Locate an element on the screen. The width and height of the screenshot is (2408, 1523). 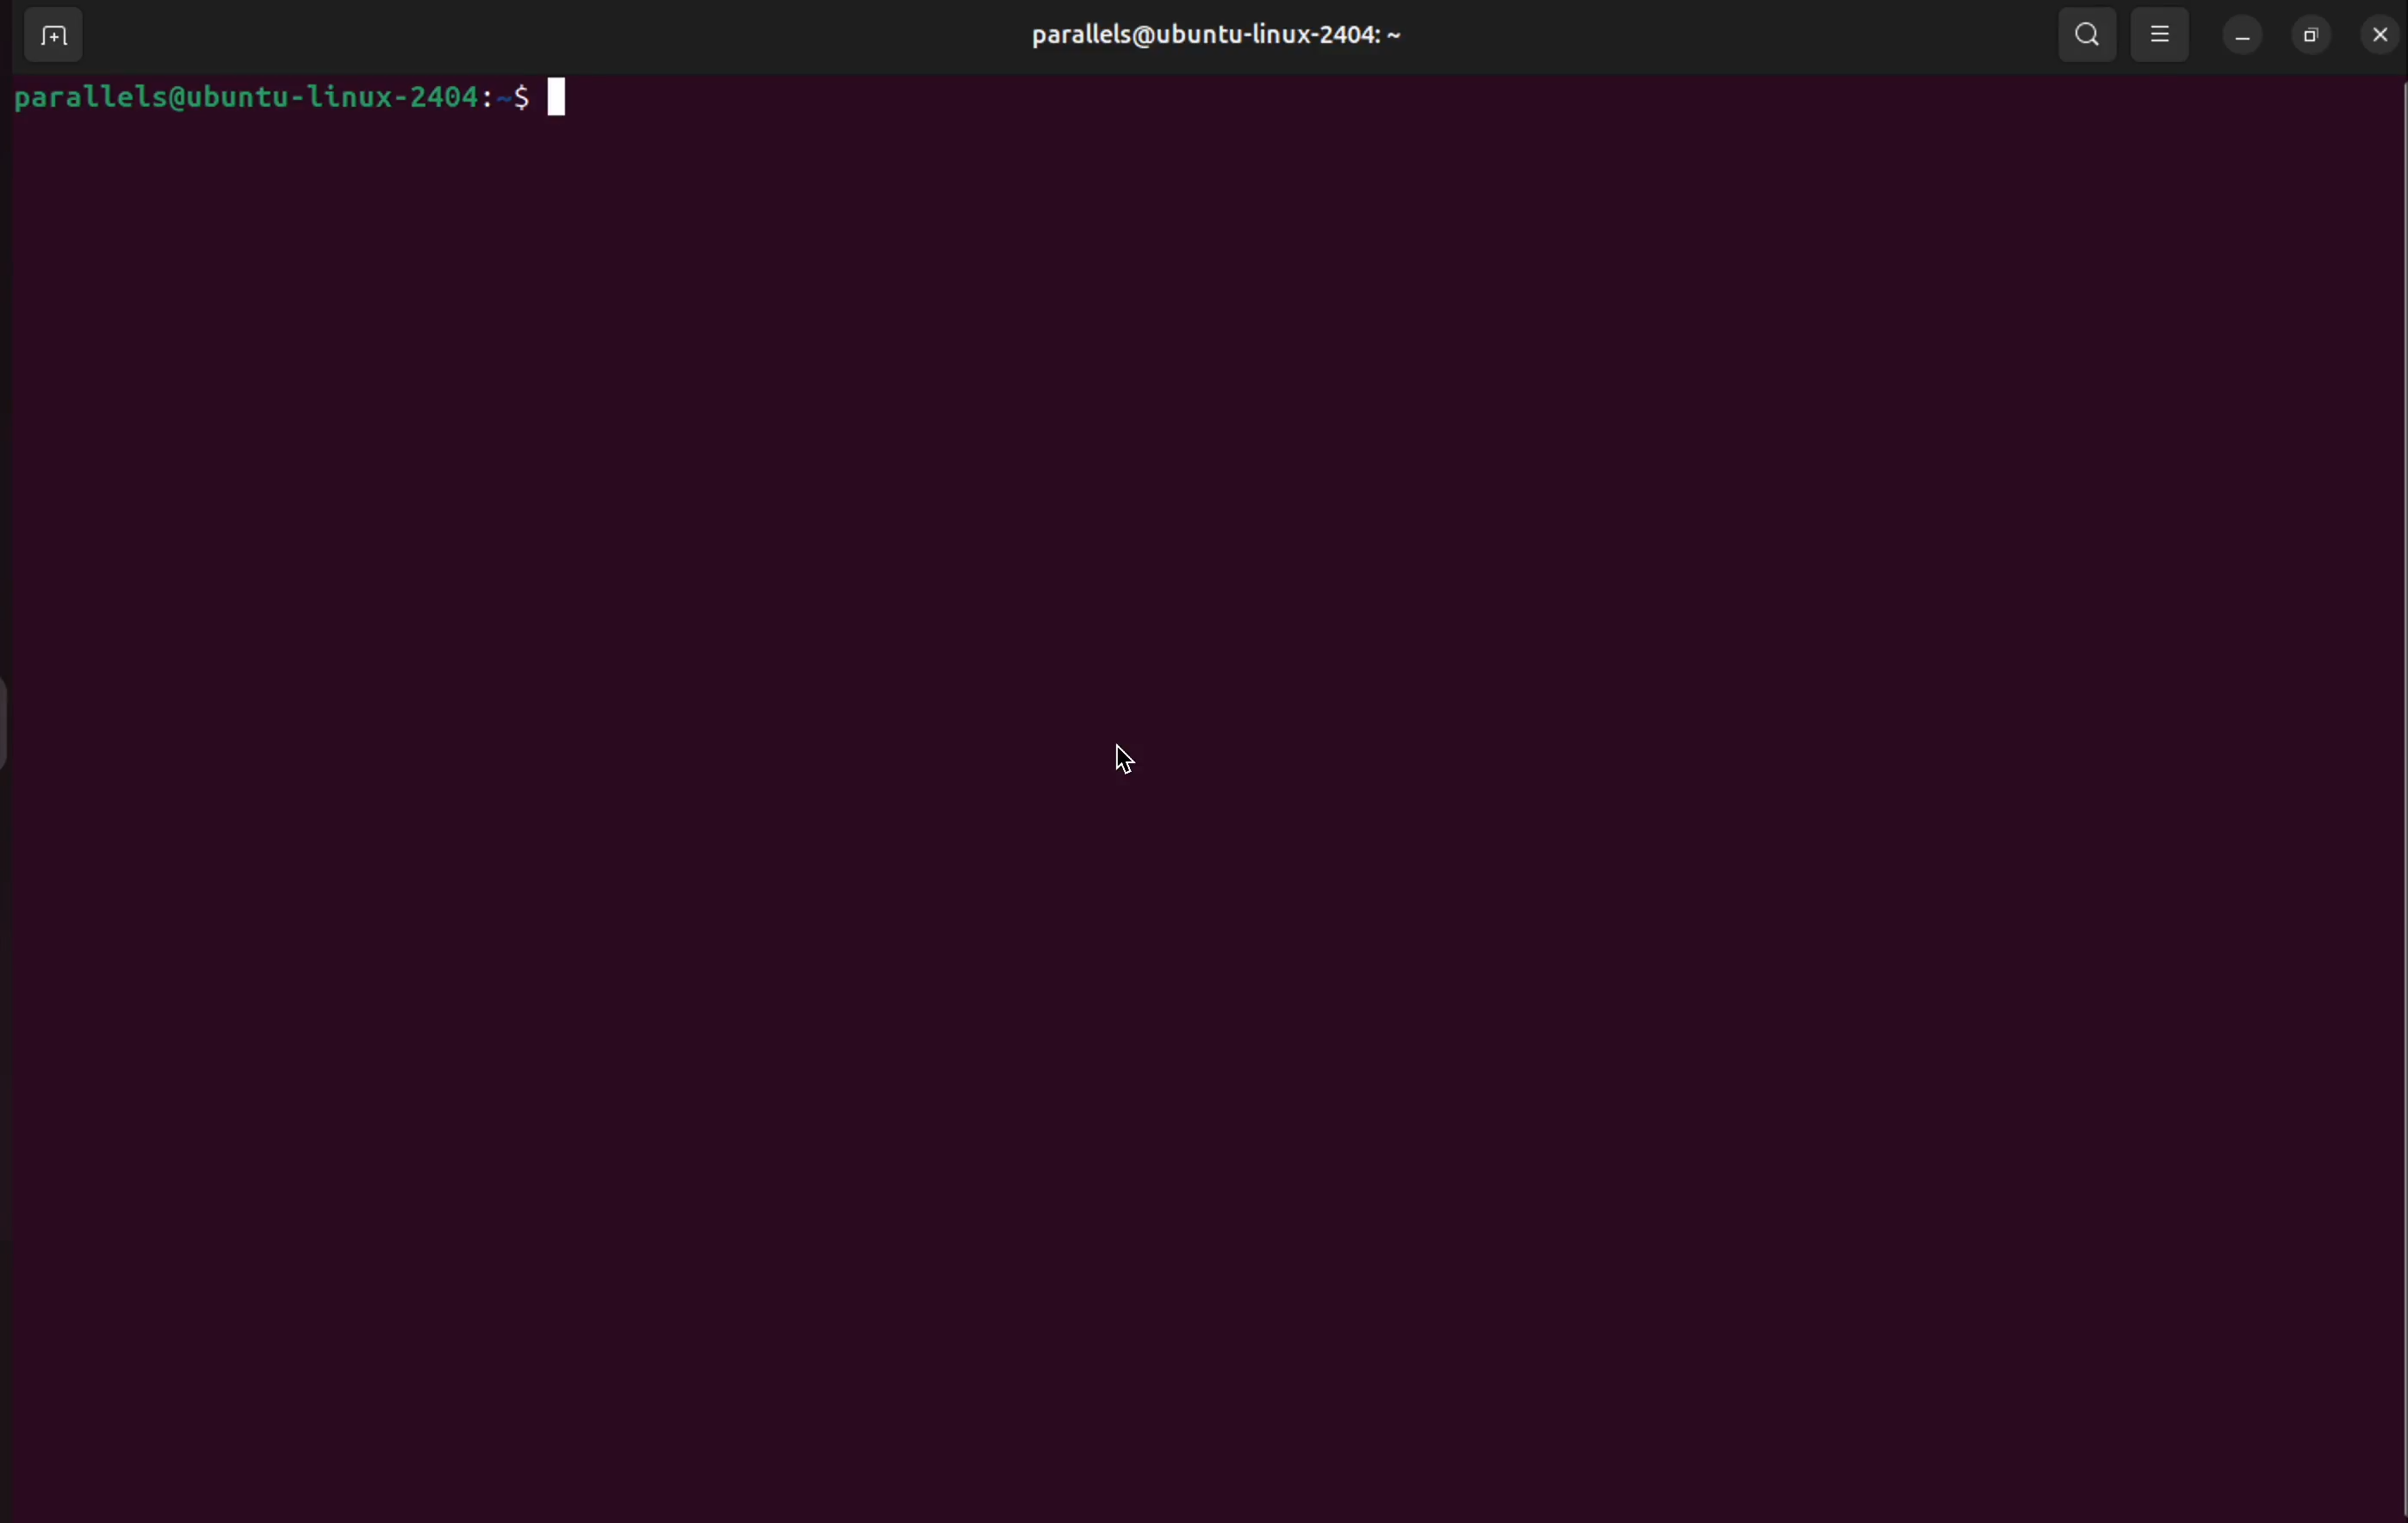
search is located at coordinates (2082, 32).